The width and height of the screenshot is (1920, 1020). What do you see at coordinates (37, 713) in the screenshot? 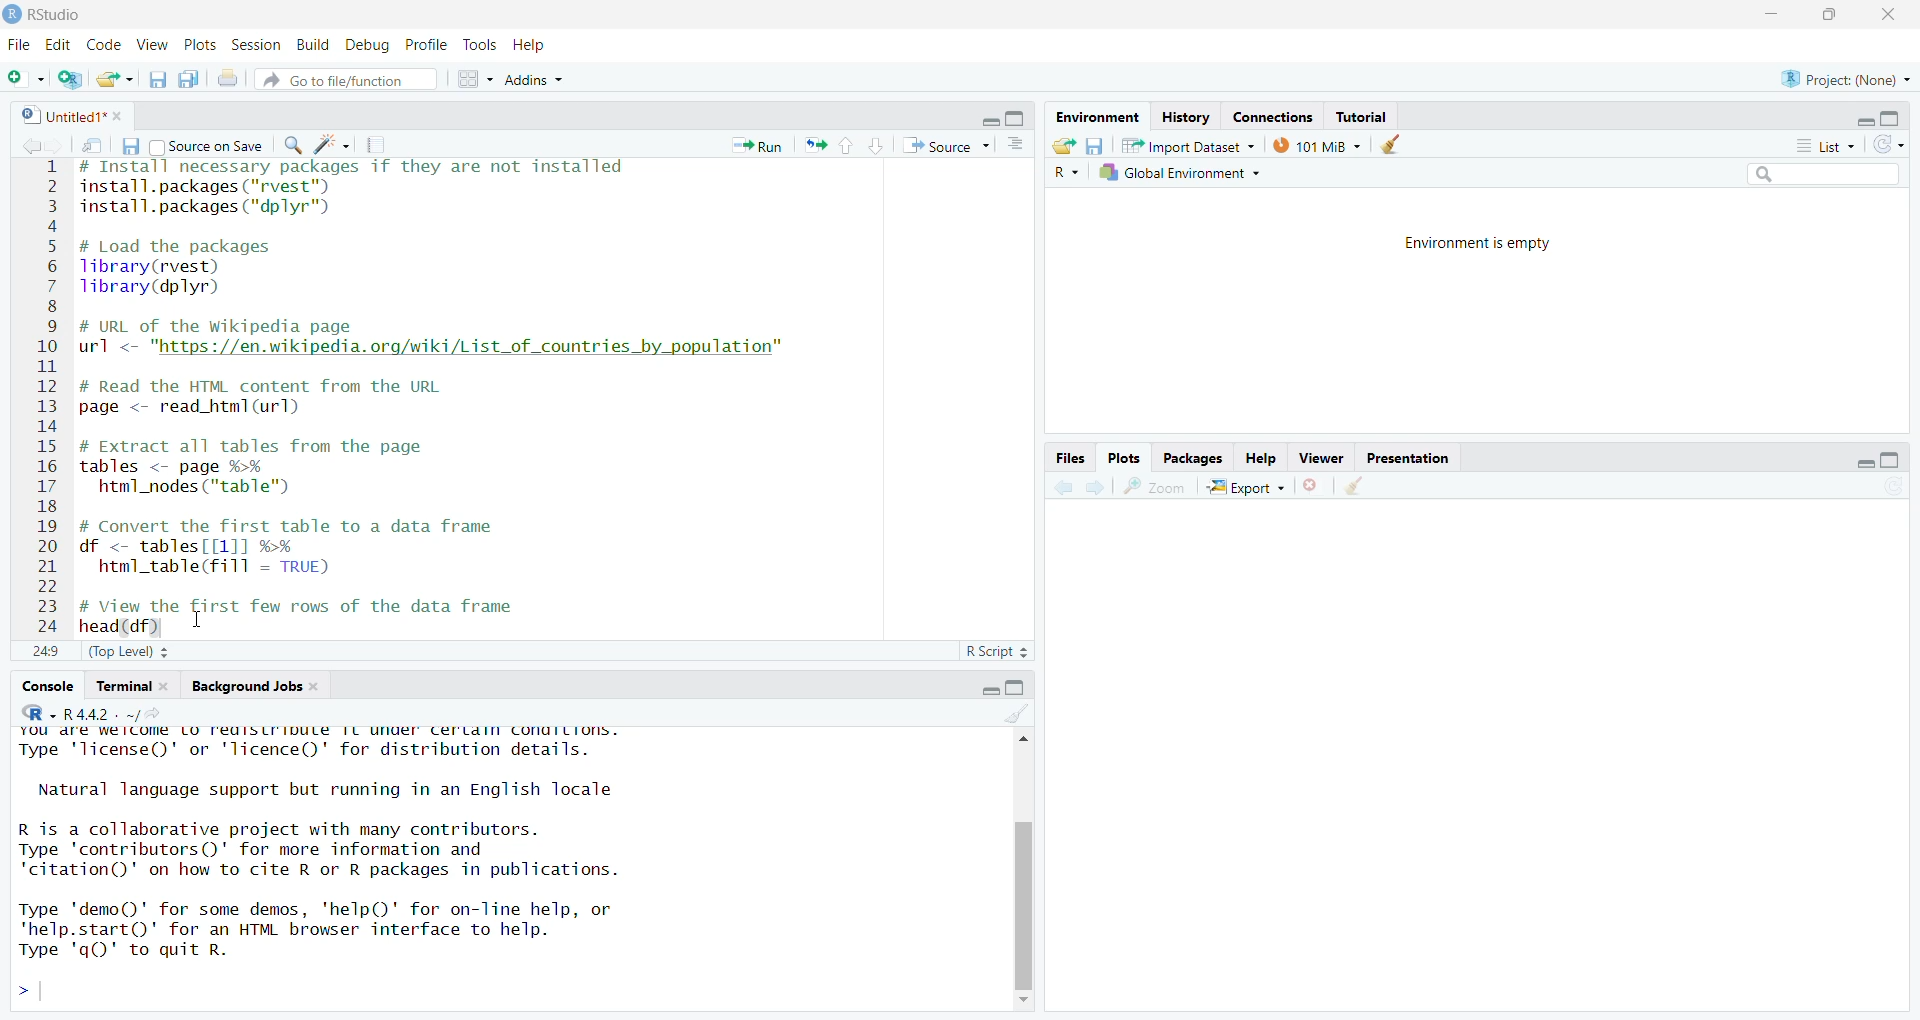
I see `RStudio` at bounding box center [37, 713].